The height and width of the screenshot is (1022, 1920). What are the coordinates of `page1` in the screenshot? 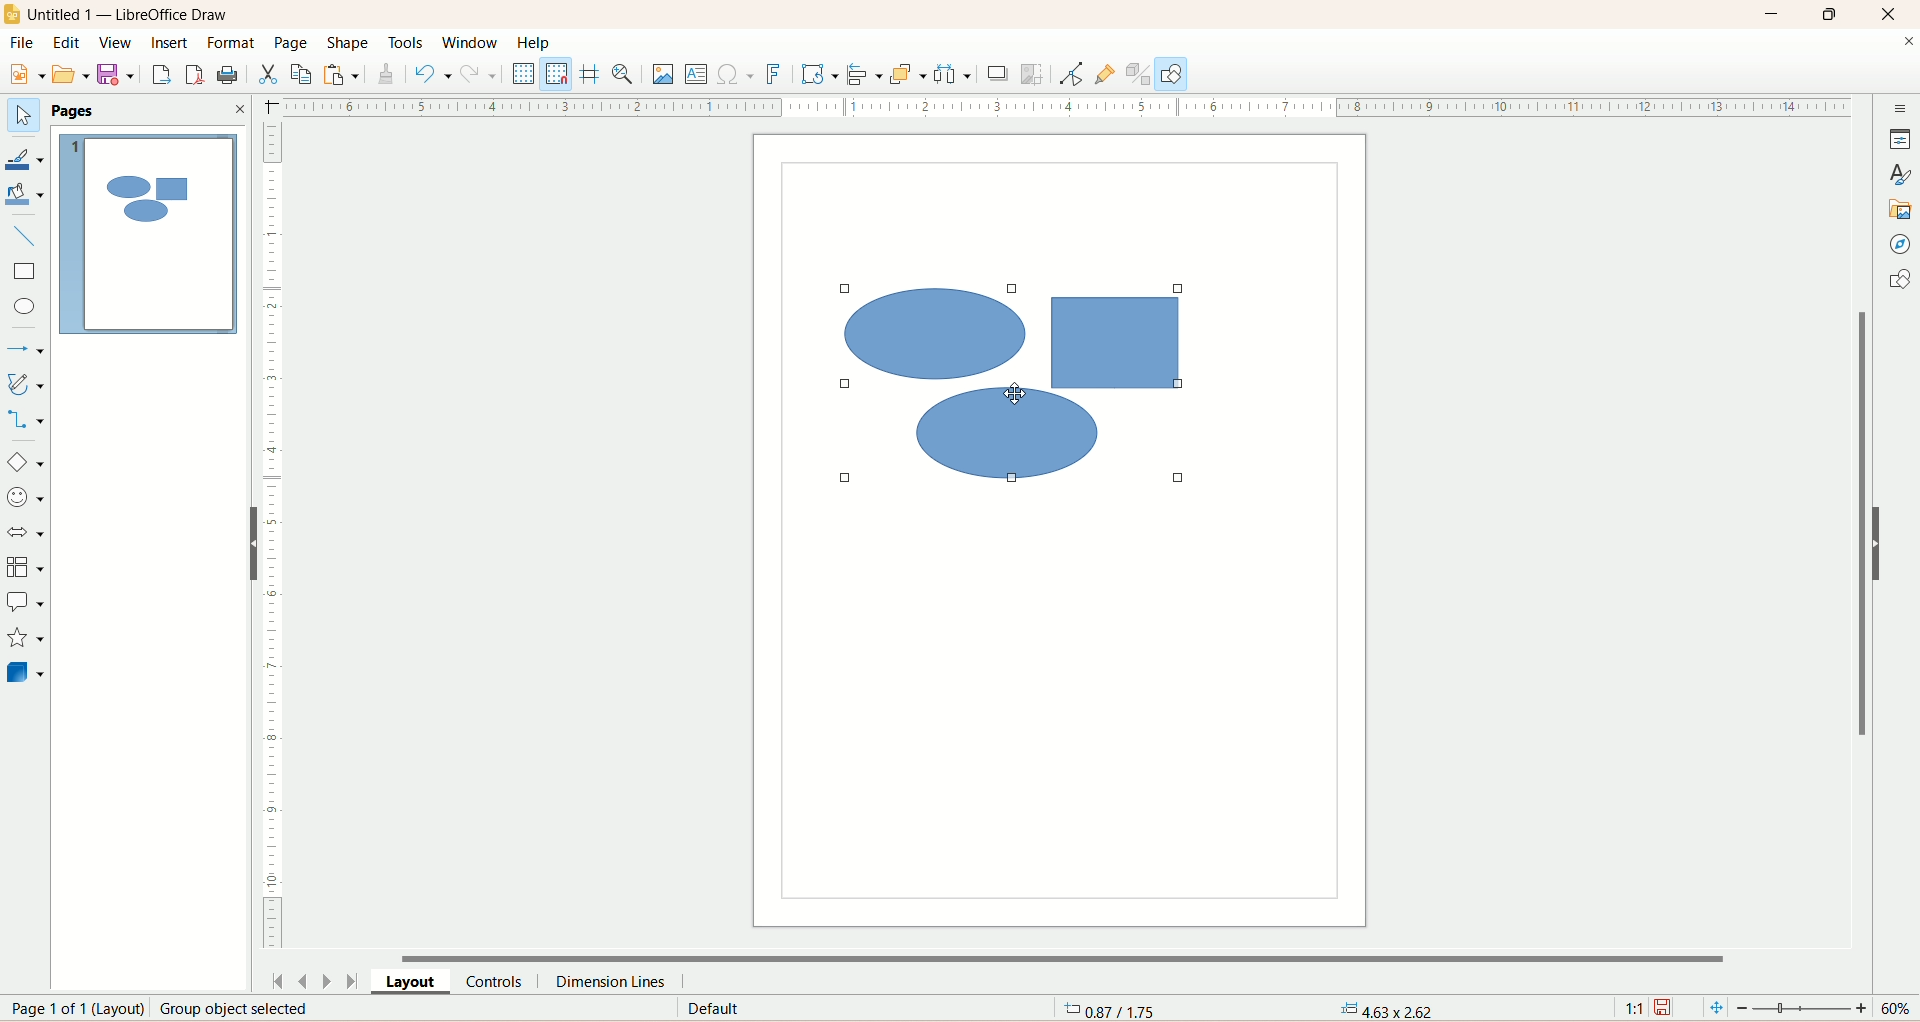 It's located at (145, 232).